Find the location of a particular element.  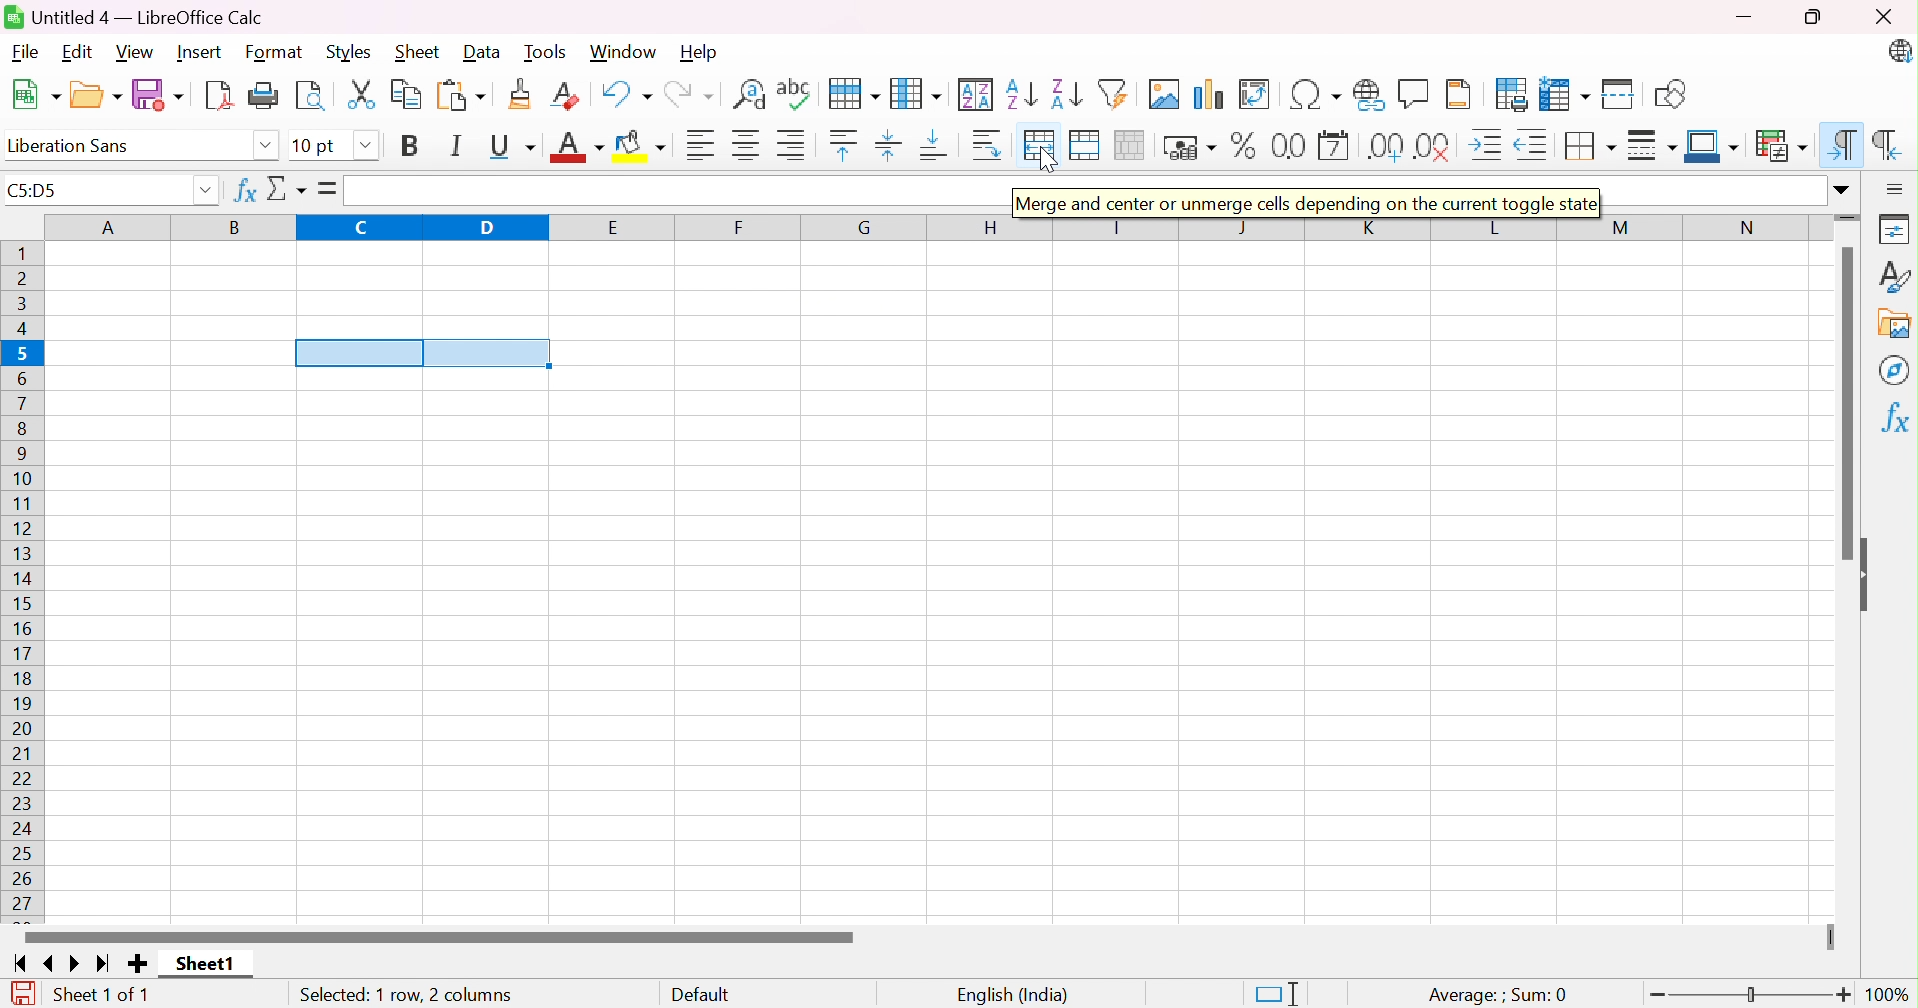

Column is located at coordinates (919, 90).